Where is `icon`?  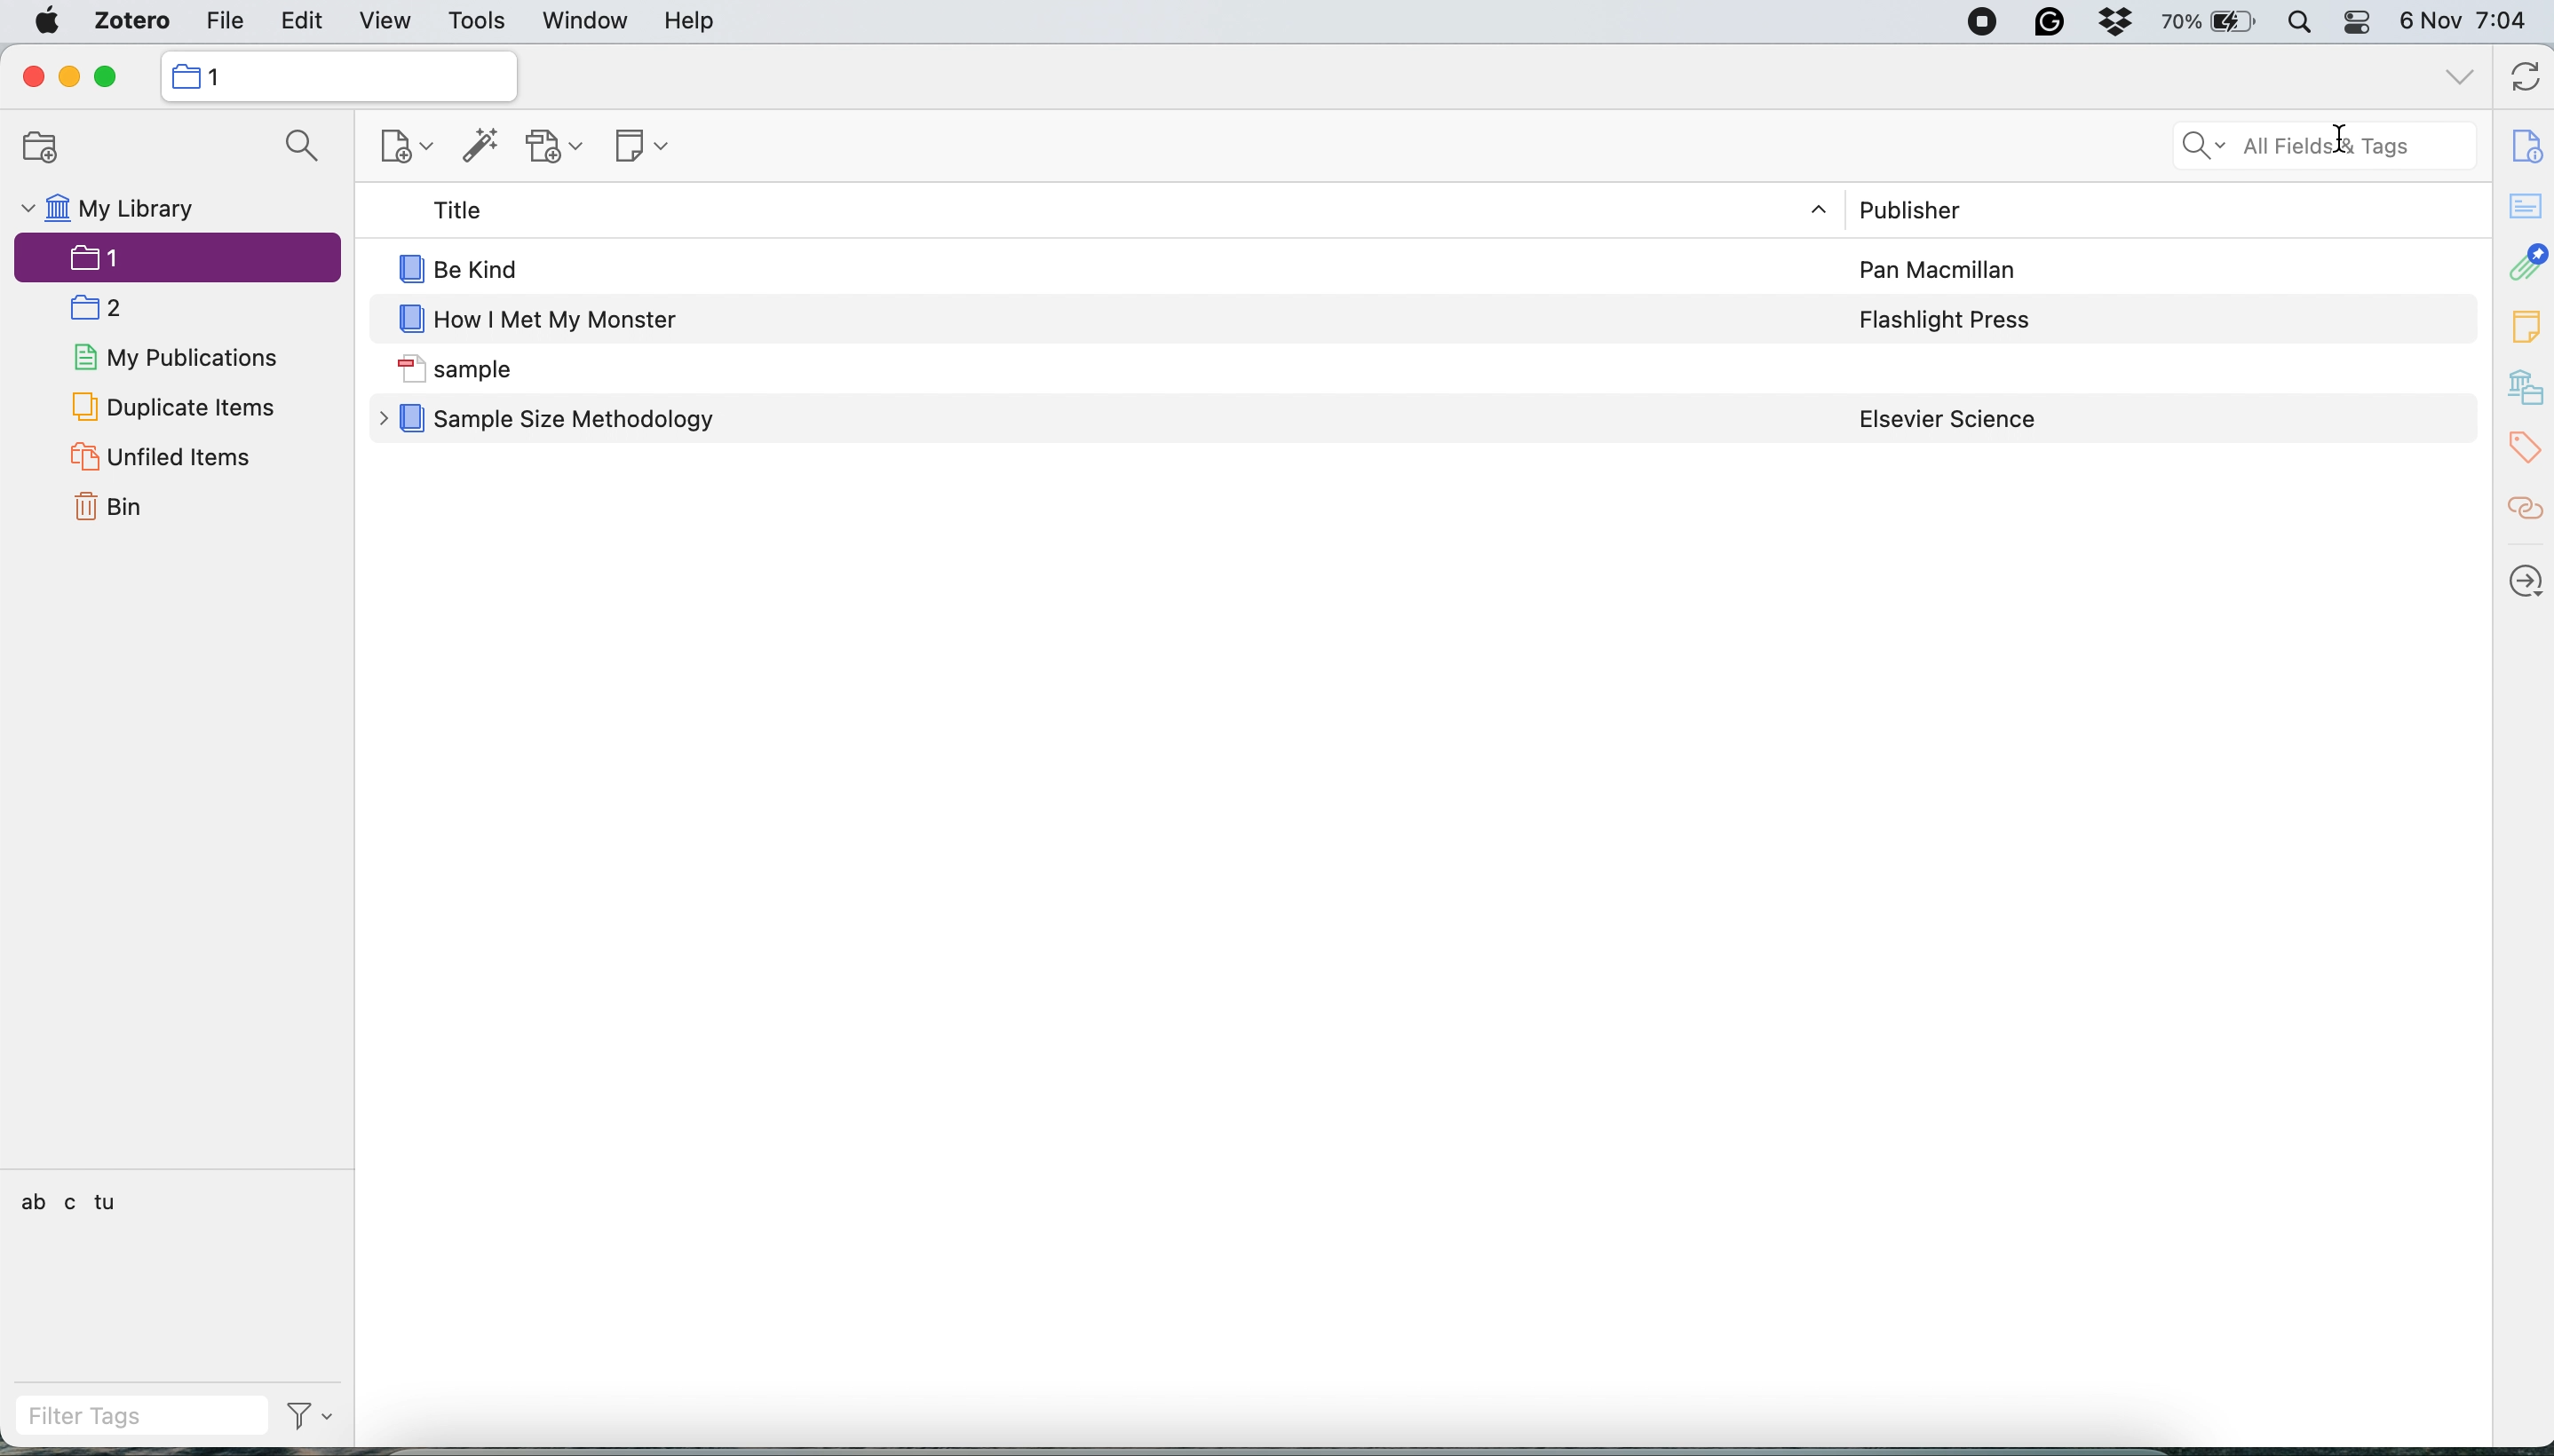
icon is located at coordinates (409, 268).